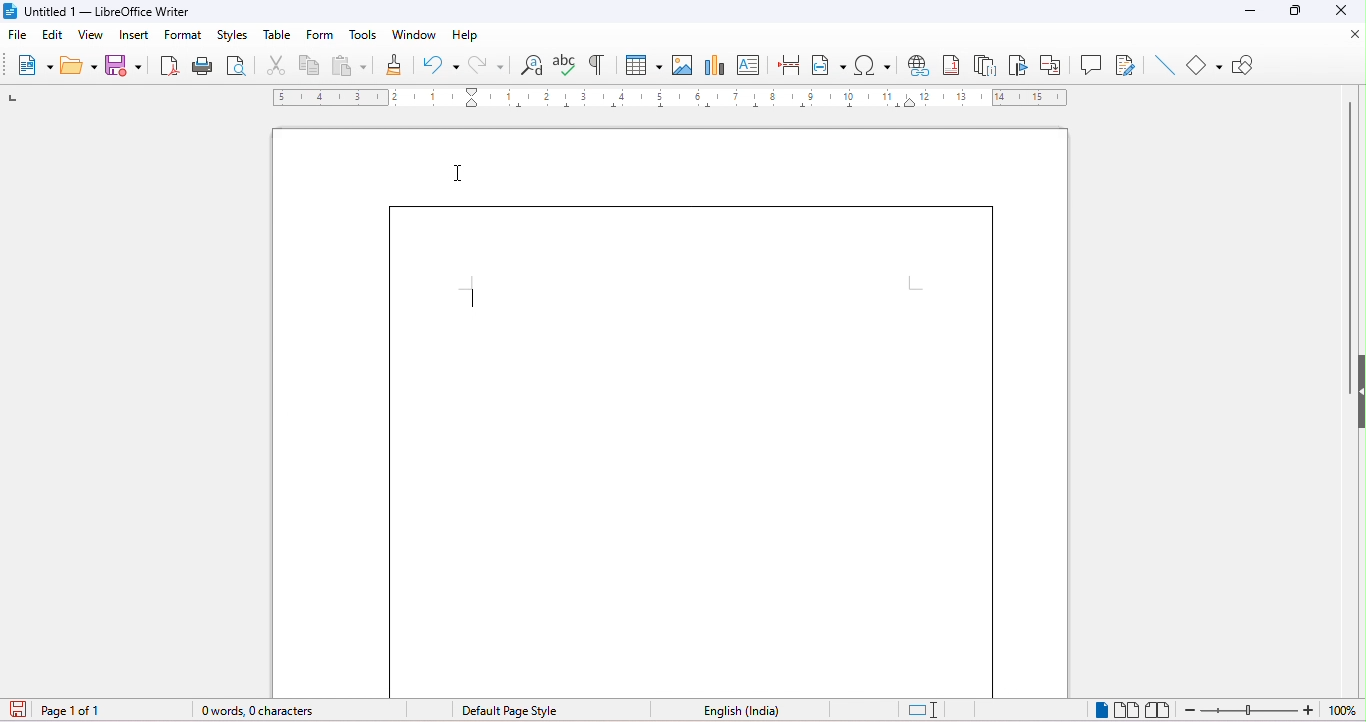  Describe the element at coordinates (318, 37) in the screenshot. I see `form` at that location.